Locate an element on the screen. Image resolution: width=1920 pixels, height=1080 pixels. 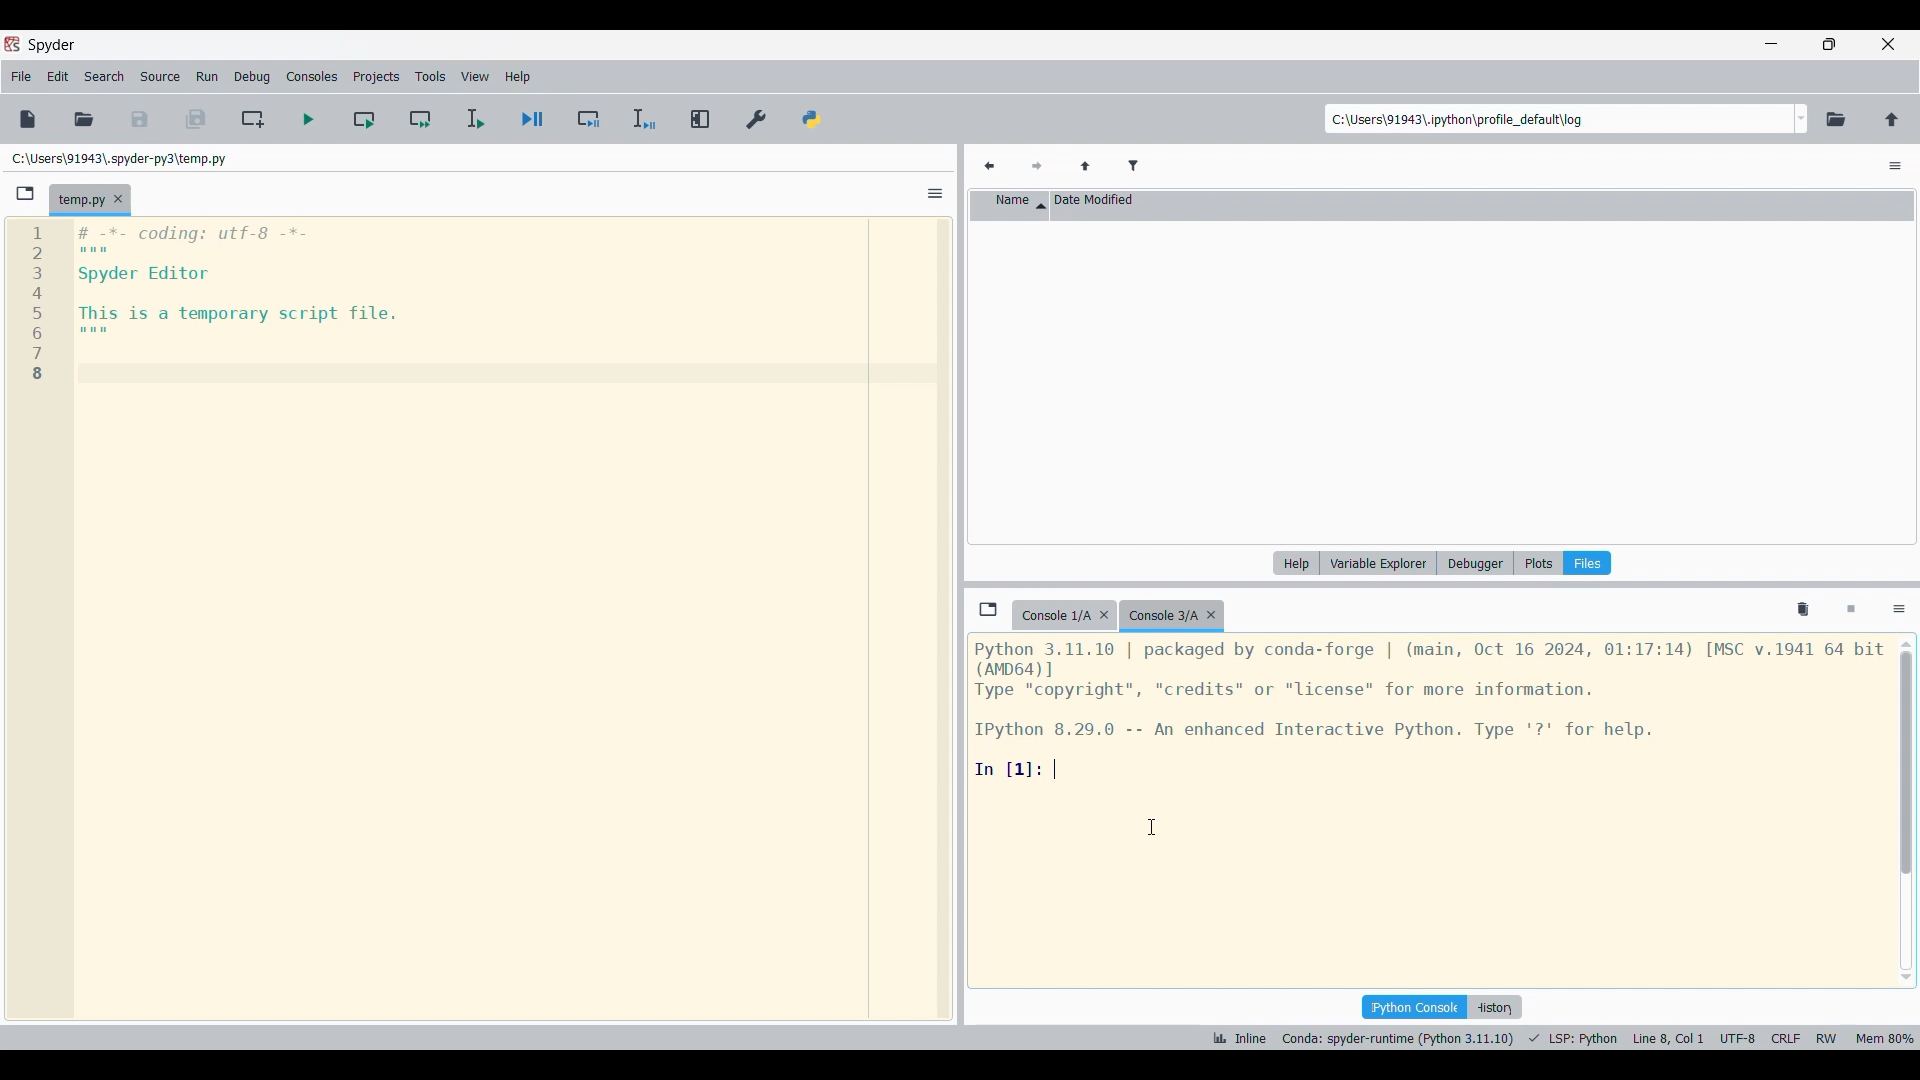
View menu is located at coordinates (475, 76).